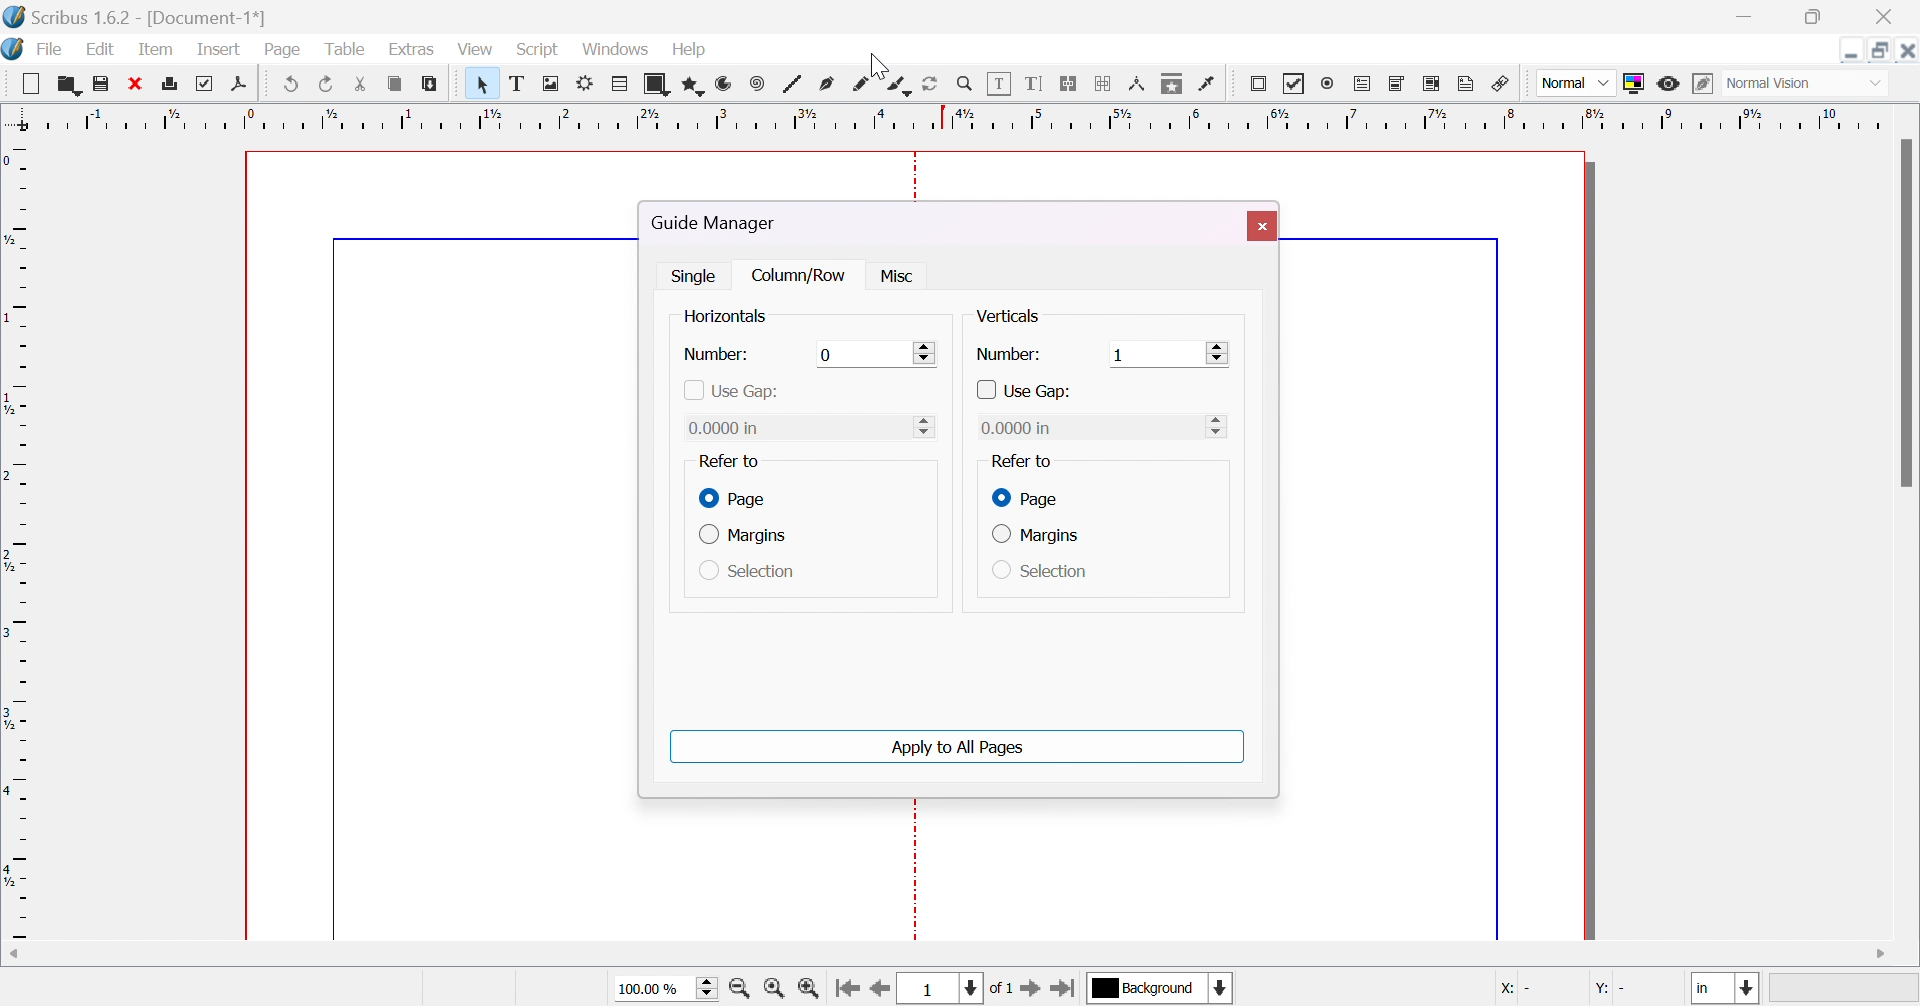  What do you see at coordinates (1741, 17) in the screenshot?
I see `minimize` at bounding box center [1741, 17].